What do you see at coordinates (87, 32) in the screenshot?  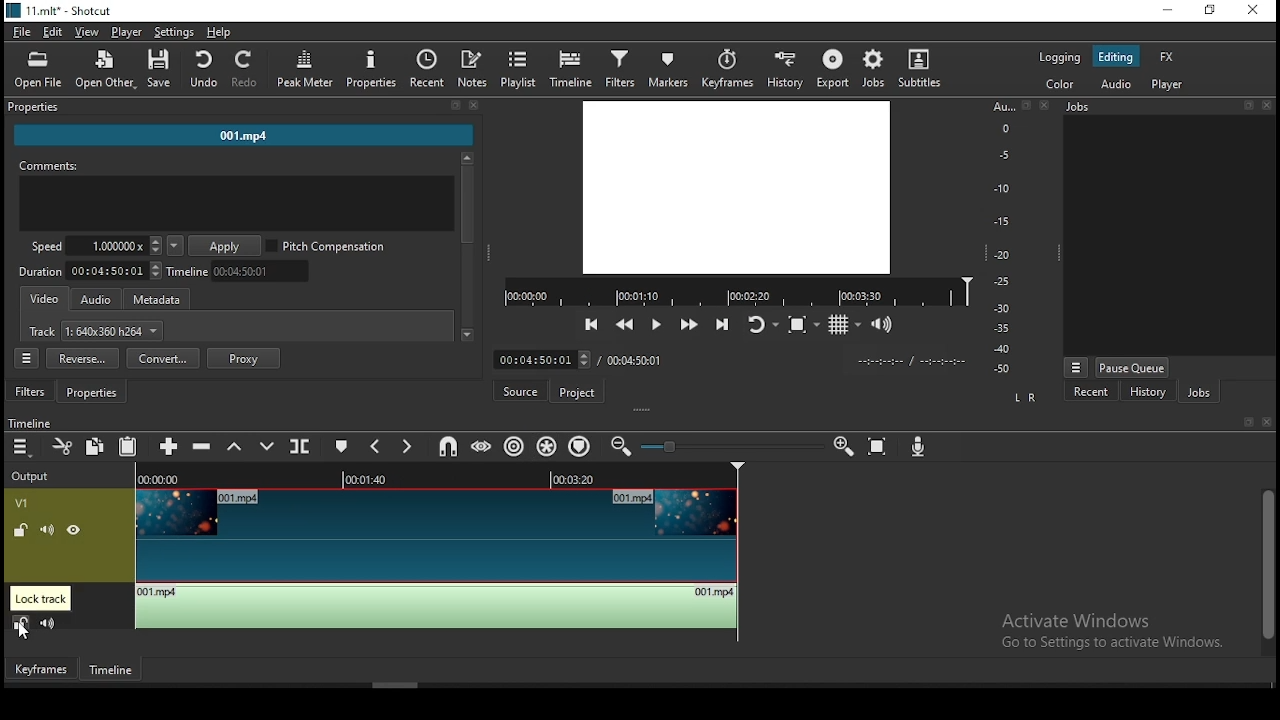 I see `view` at bounding box center [87, 32].